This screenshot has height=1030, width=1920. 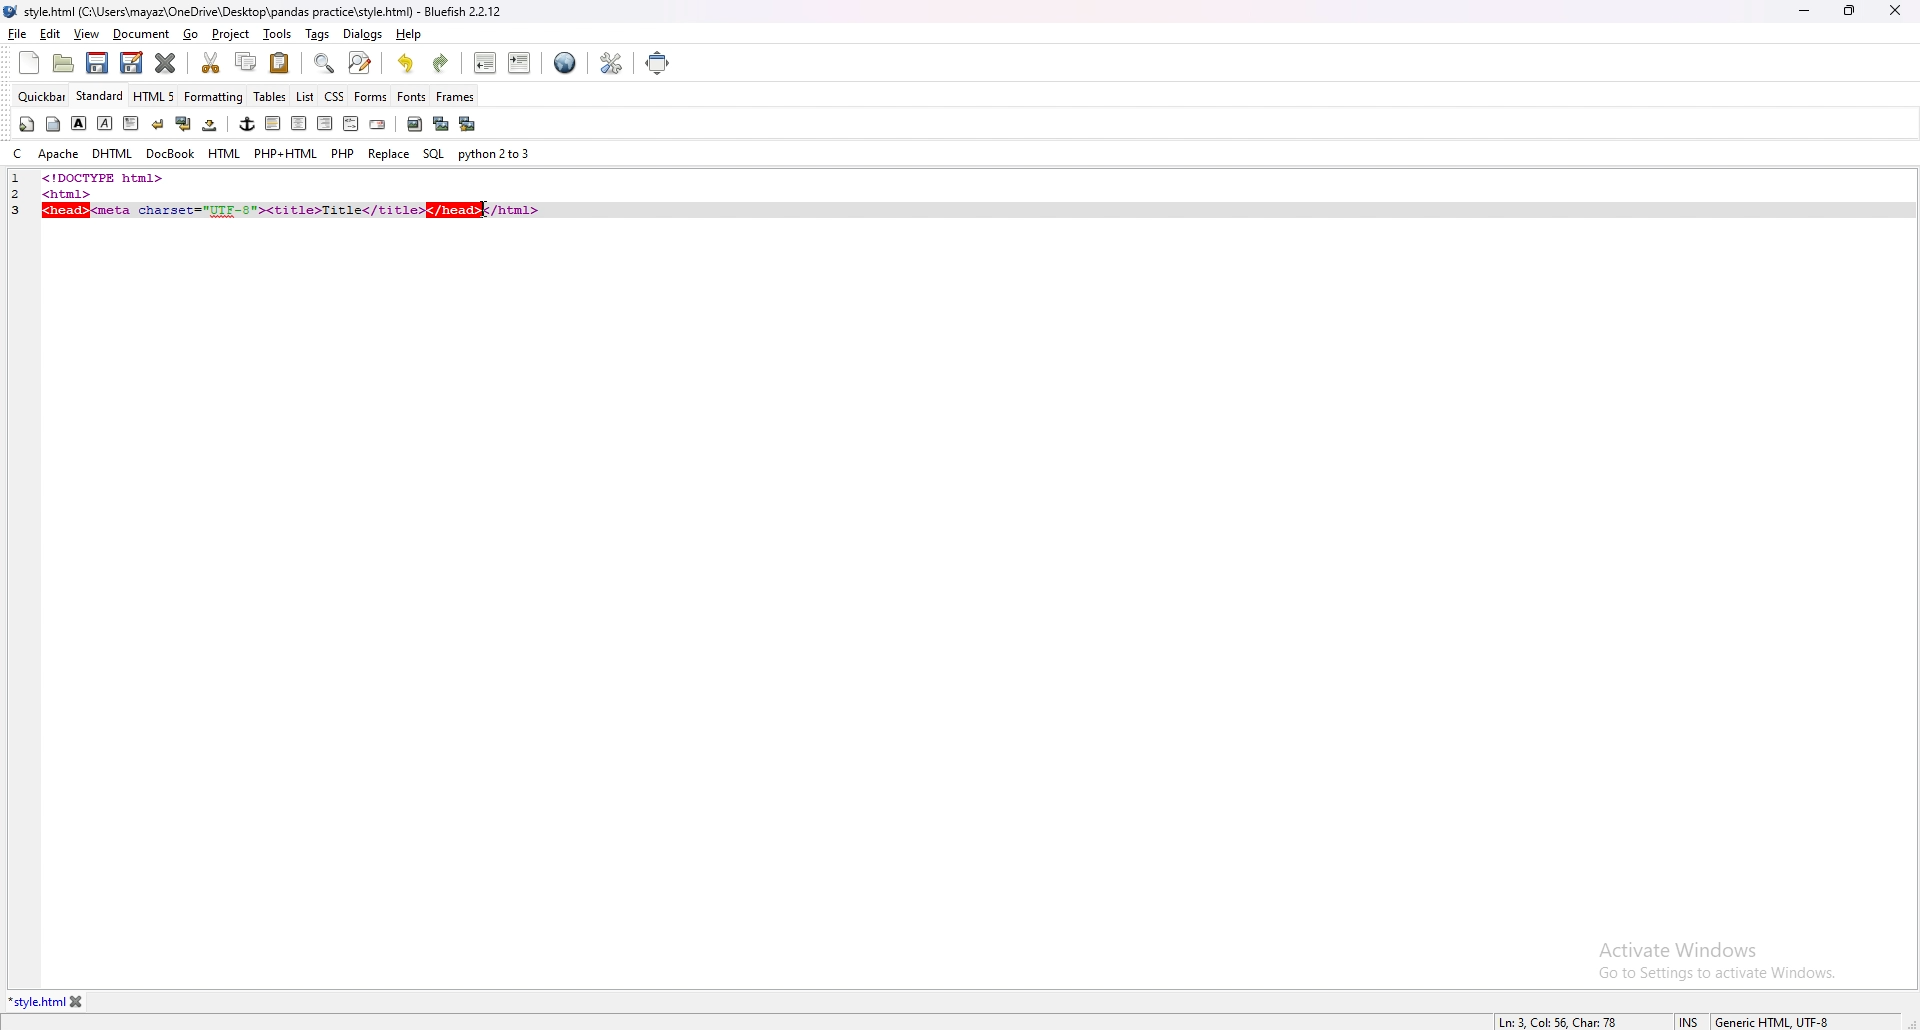 What do you see at coordinates (106, 122) in the screenshot?
I see `italic` at bounding box center [106, 122].